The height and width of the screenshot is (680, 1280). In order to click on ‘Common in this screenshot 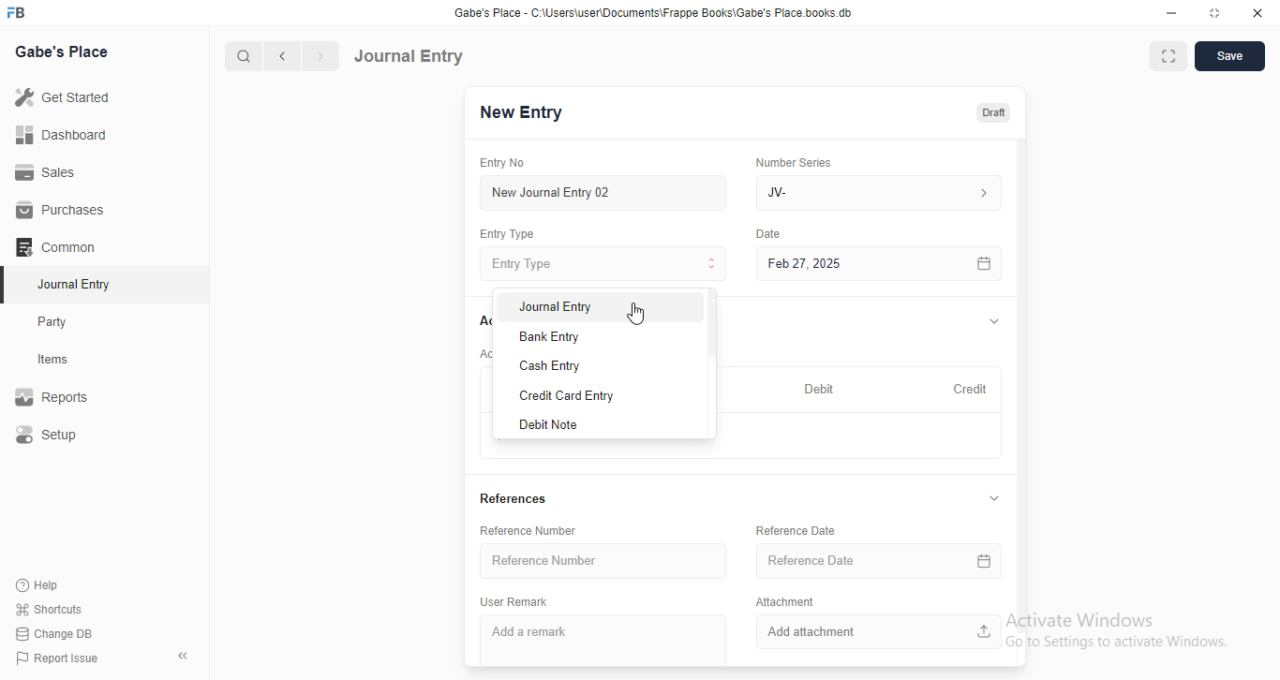, I will do `click(57, 246)`.